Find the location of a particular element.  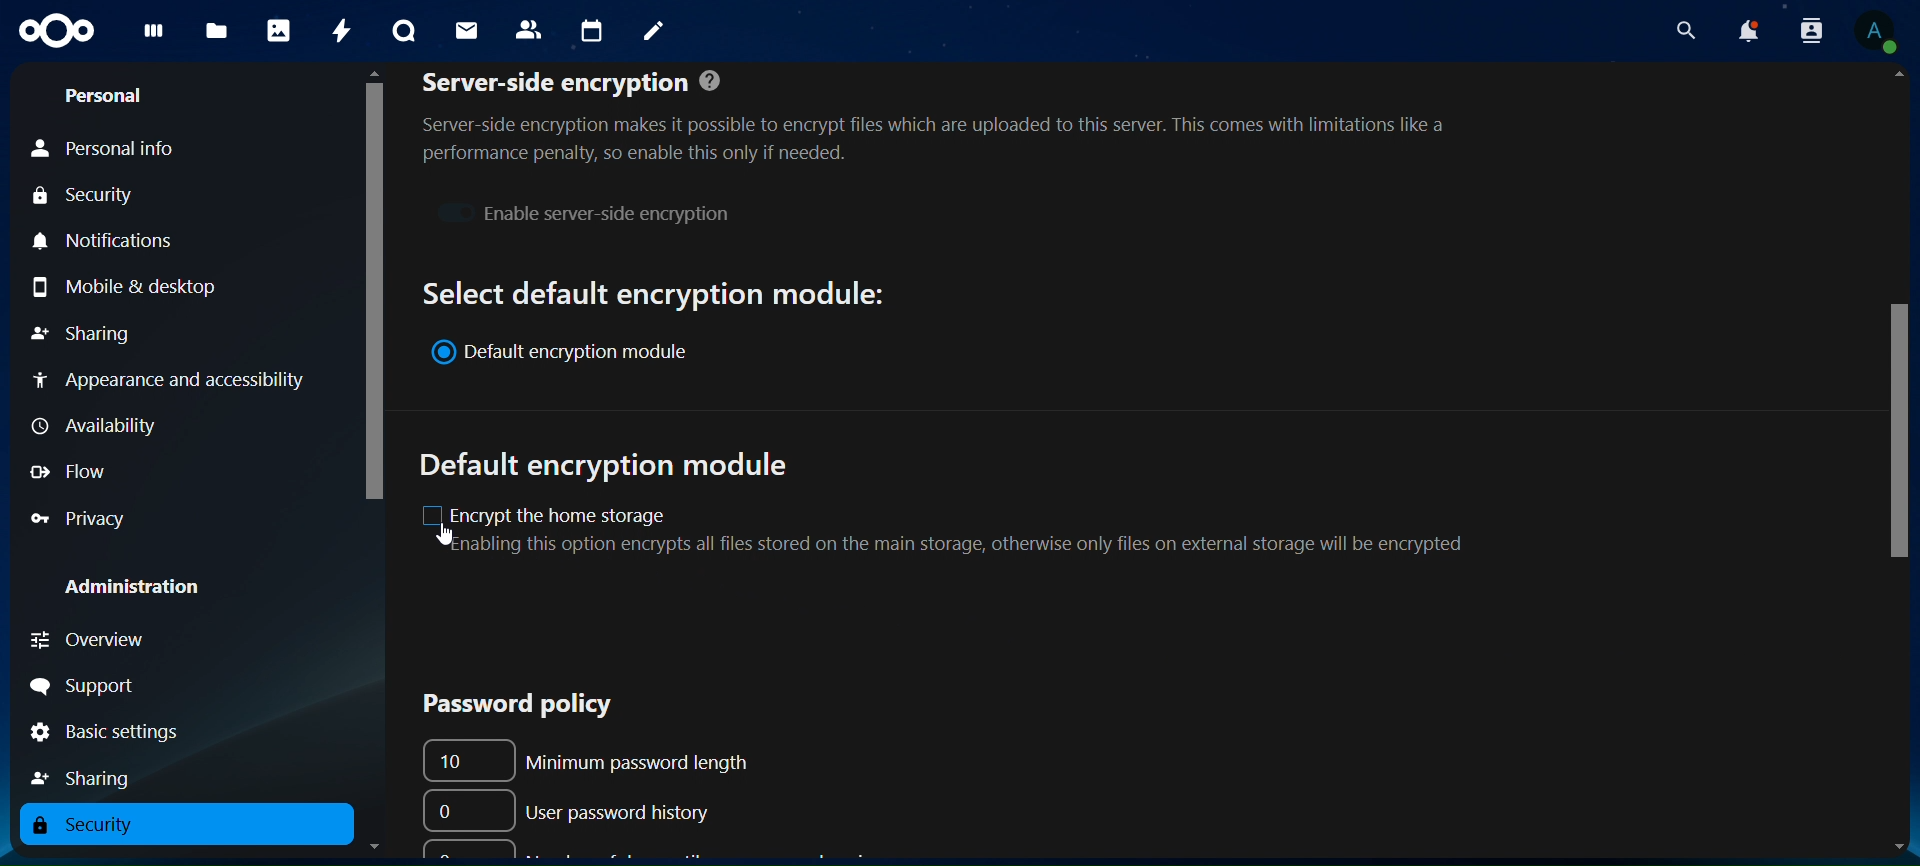

password policy is located at coordinates (503, 703).